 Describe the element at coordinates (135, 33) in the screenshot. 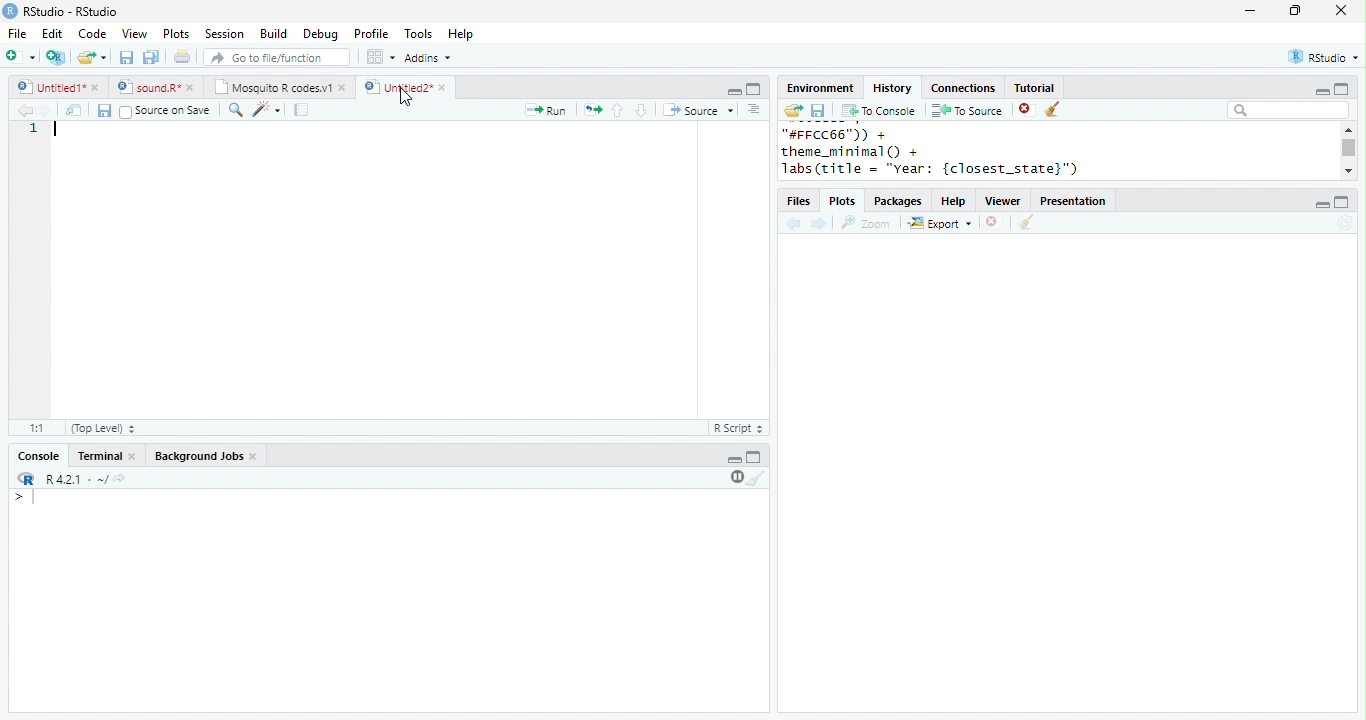

I see `View` at that location.